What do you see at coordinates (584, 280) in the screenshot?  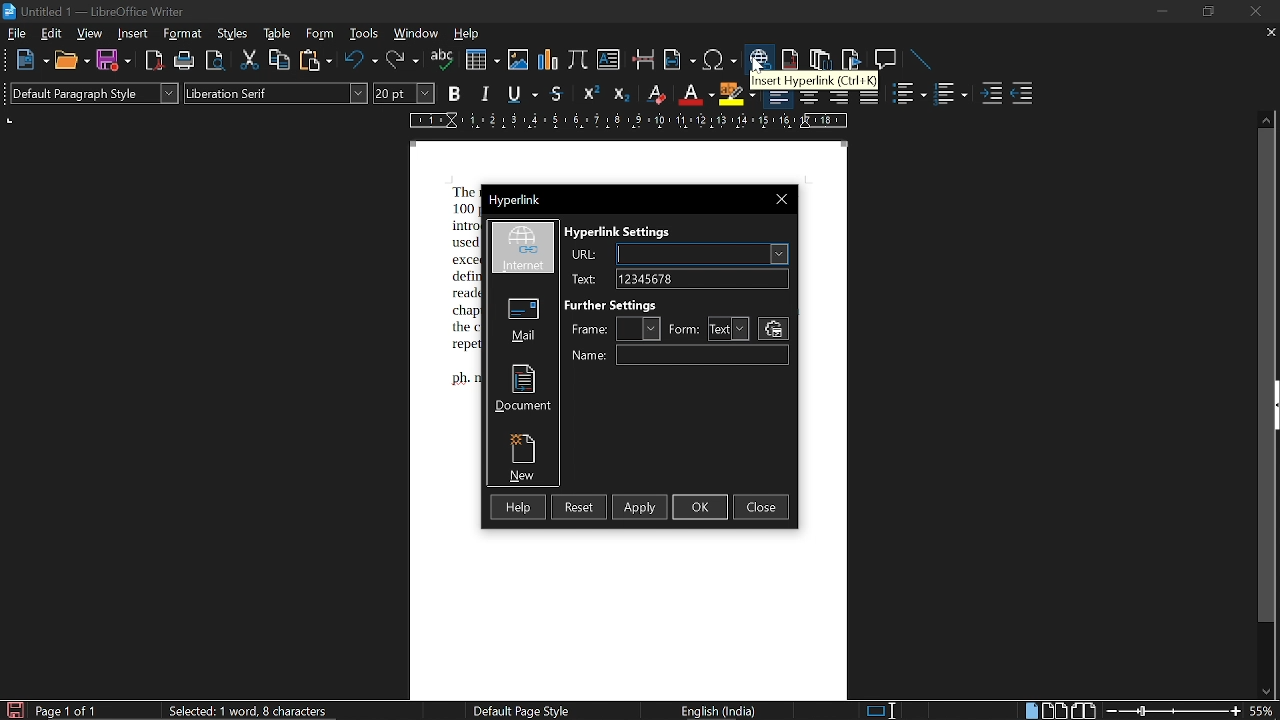 I see `text` at bounding box center [584, 280].